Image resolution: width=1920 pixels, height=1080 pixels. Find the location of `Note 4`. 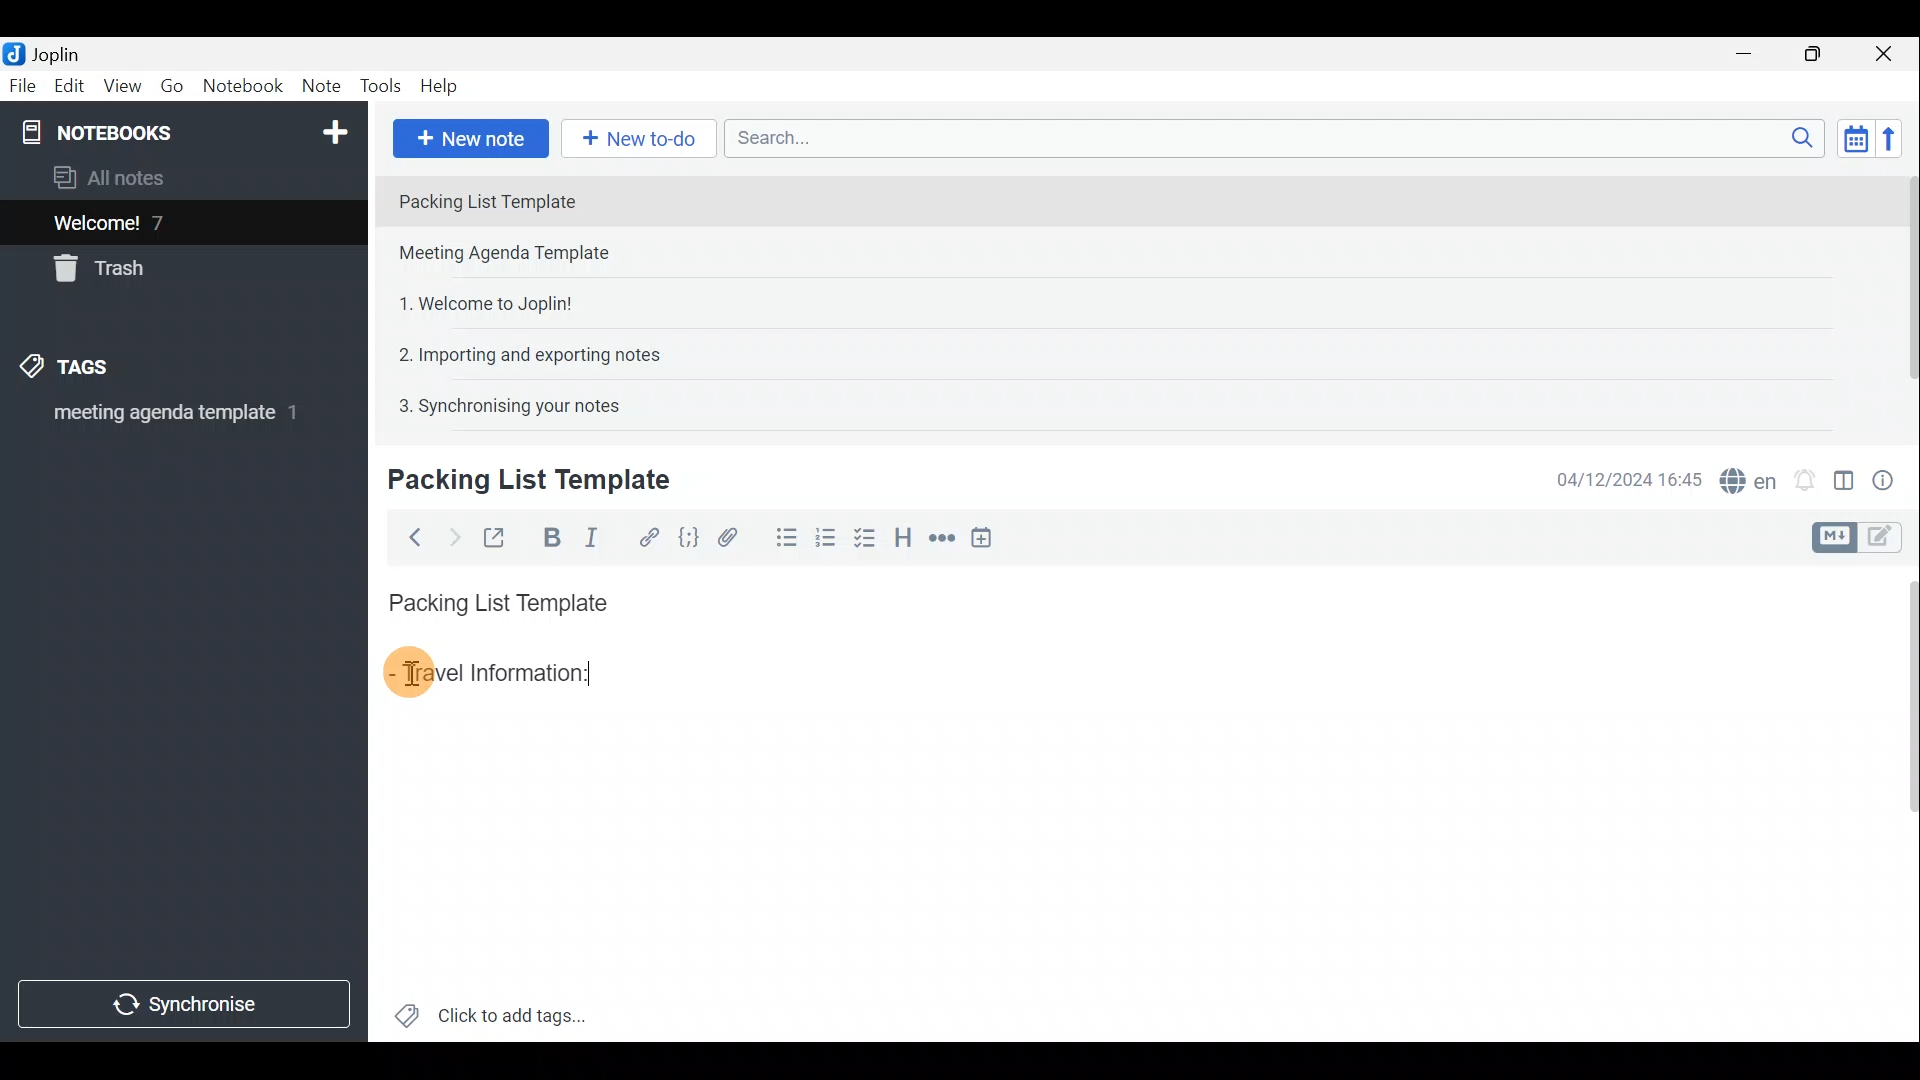

Note 4 is located at coordinates (519, 351).